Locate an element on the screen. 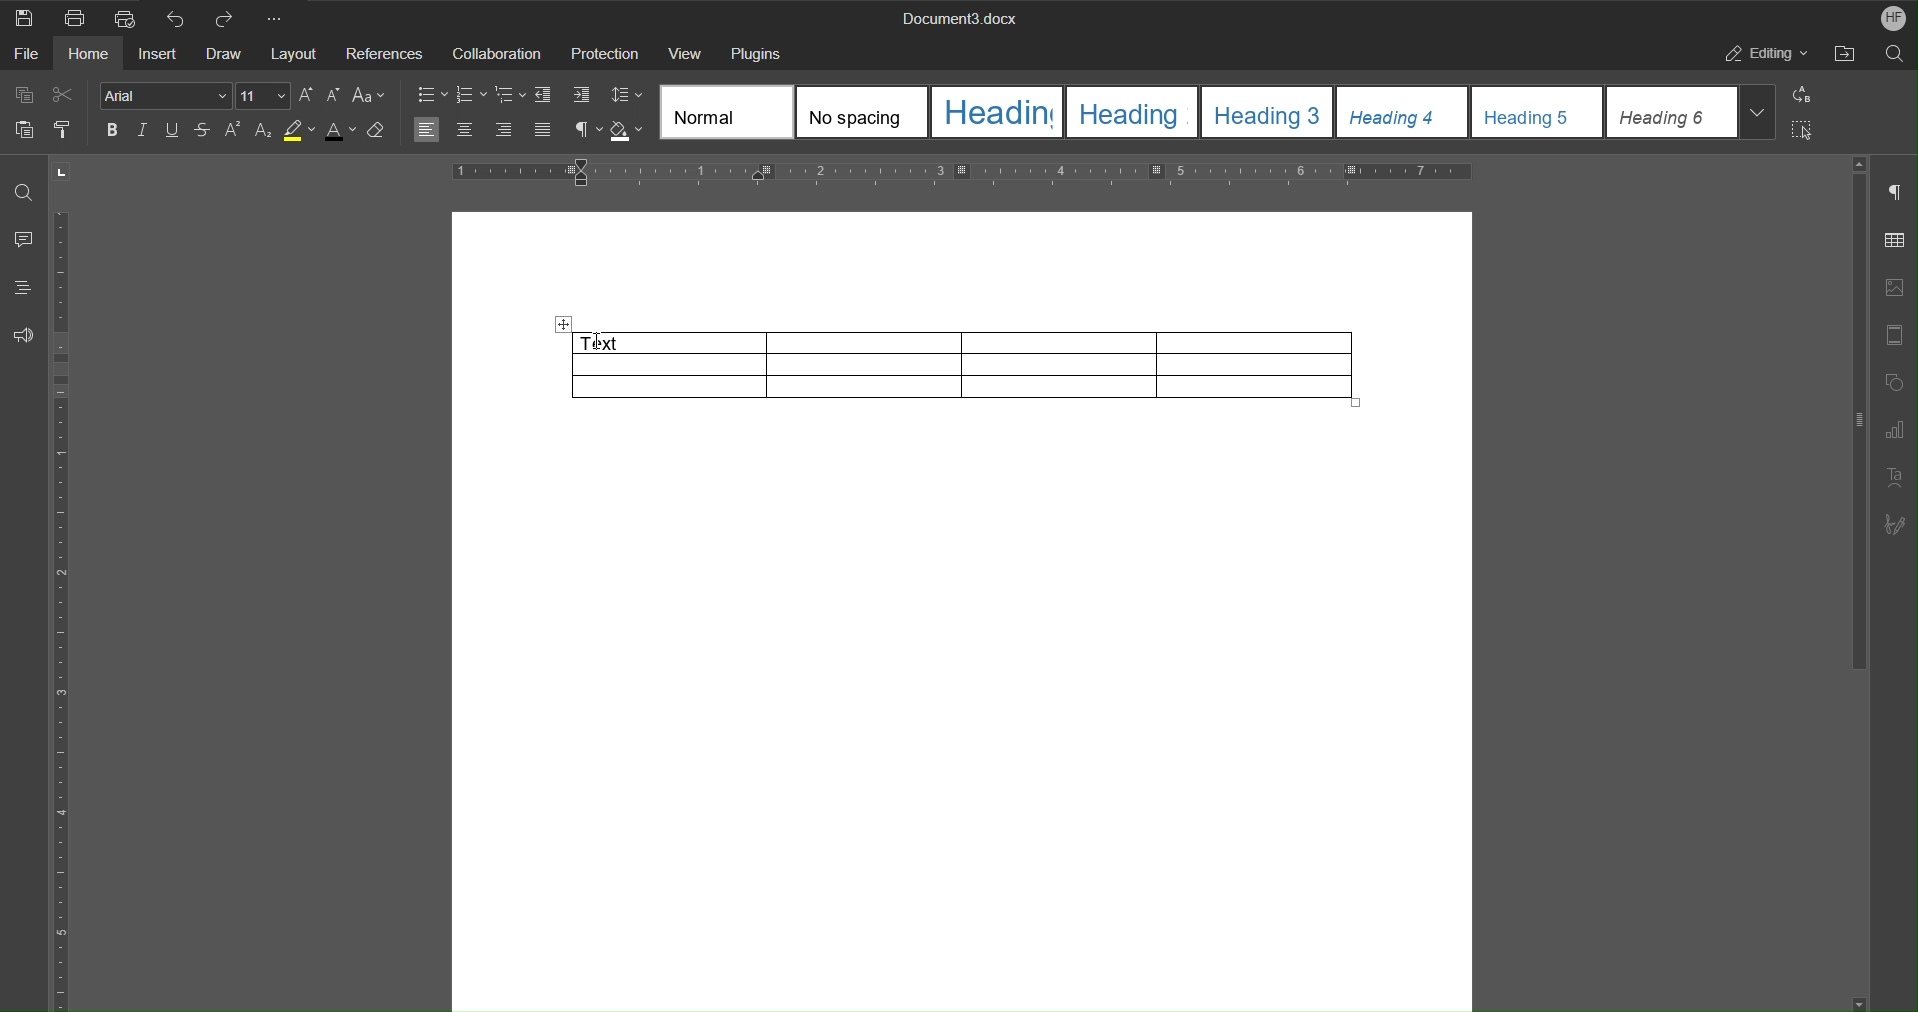  scroll up is located at coordinates (1859, 164).